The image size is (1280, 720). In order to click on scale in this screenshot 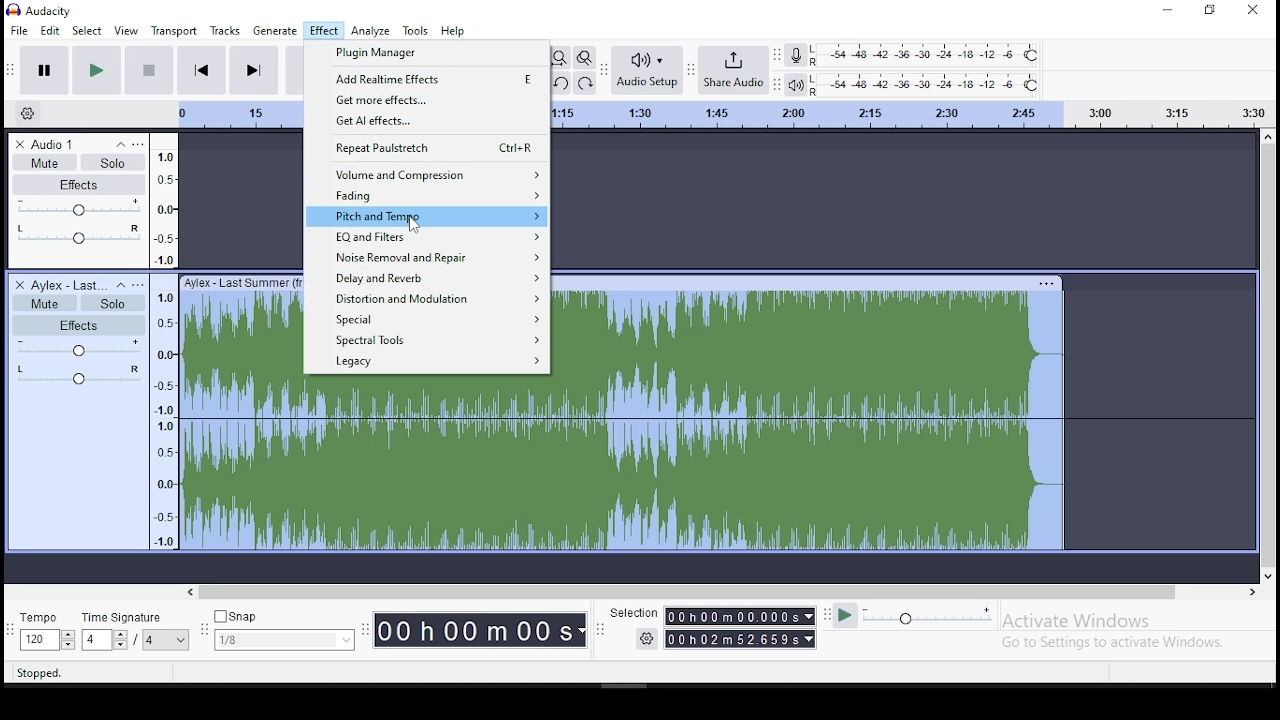, I will do `click(911, 113)`.